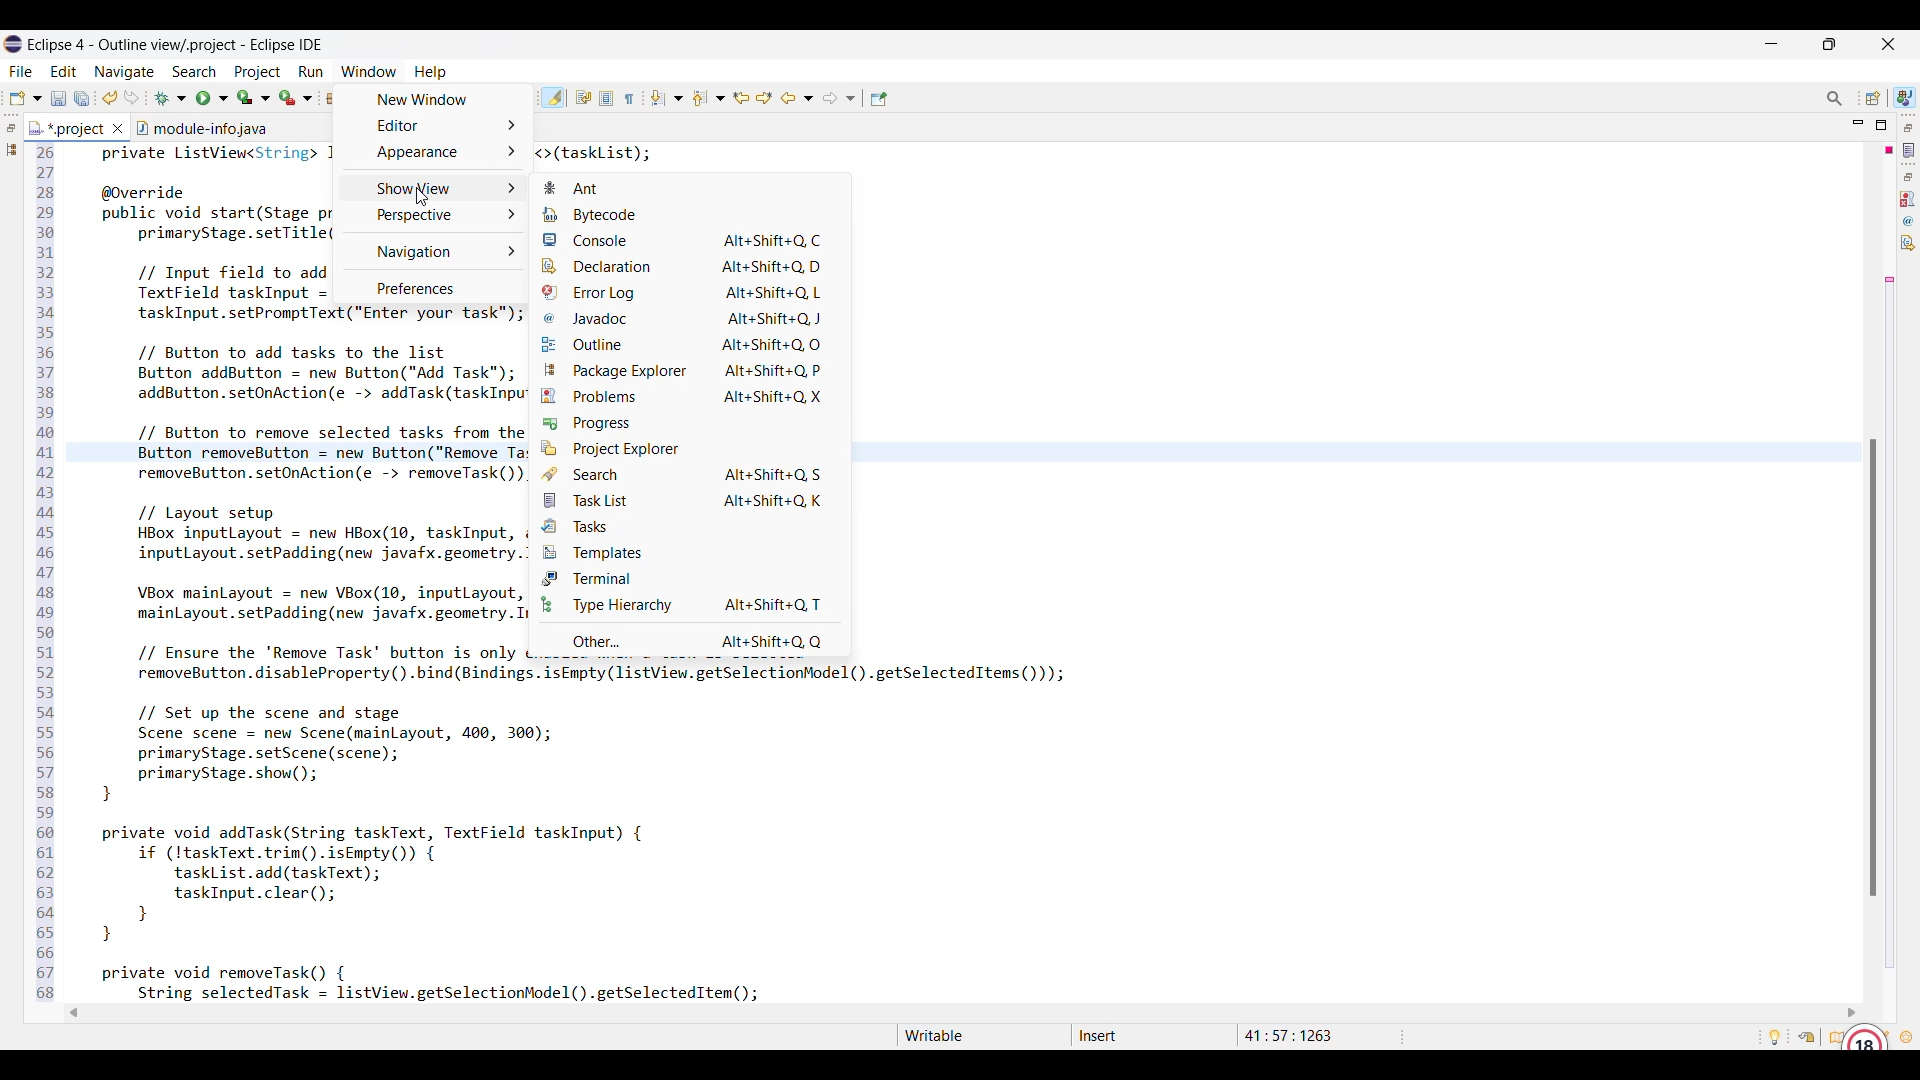  I want to click on Save all, so click(82, 99).